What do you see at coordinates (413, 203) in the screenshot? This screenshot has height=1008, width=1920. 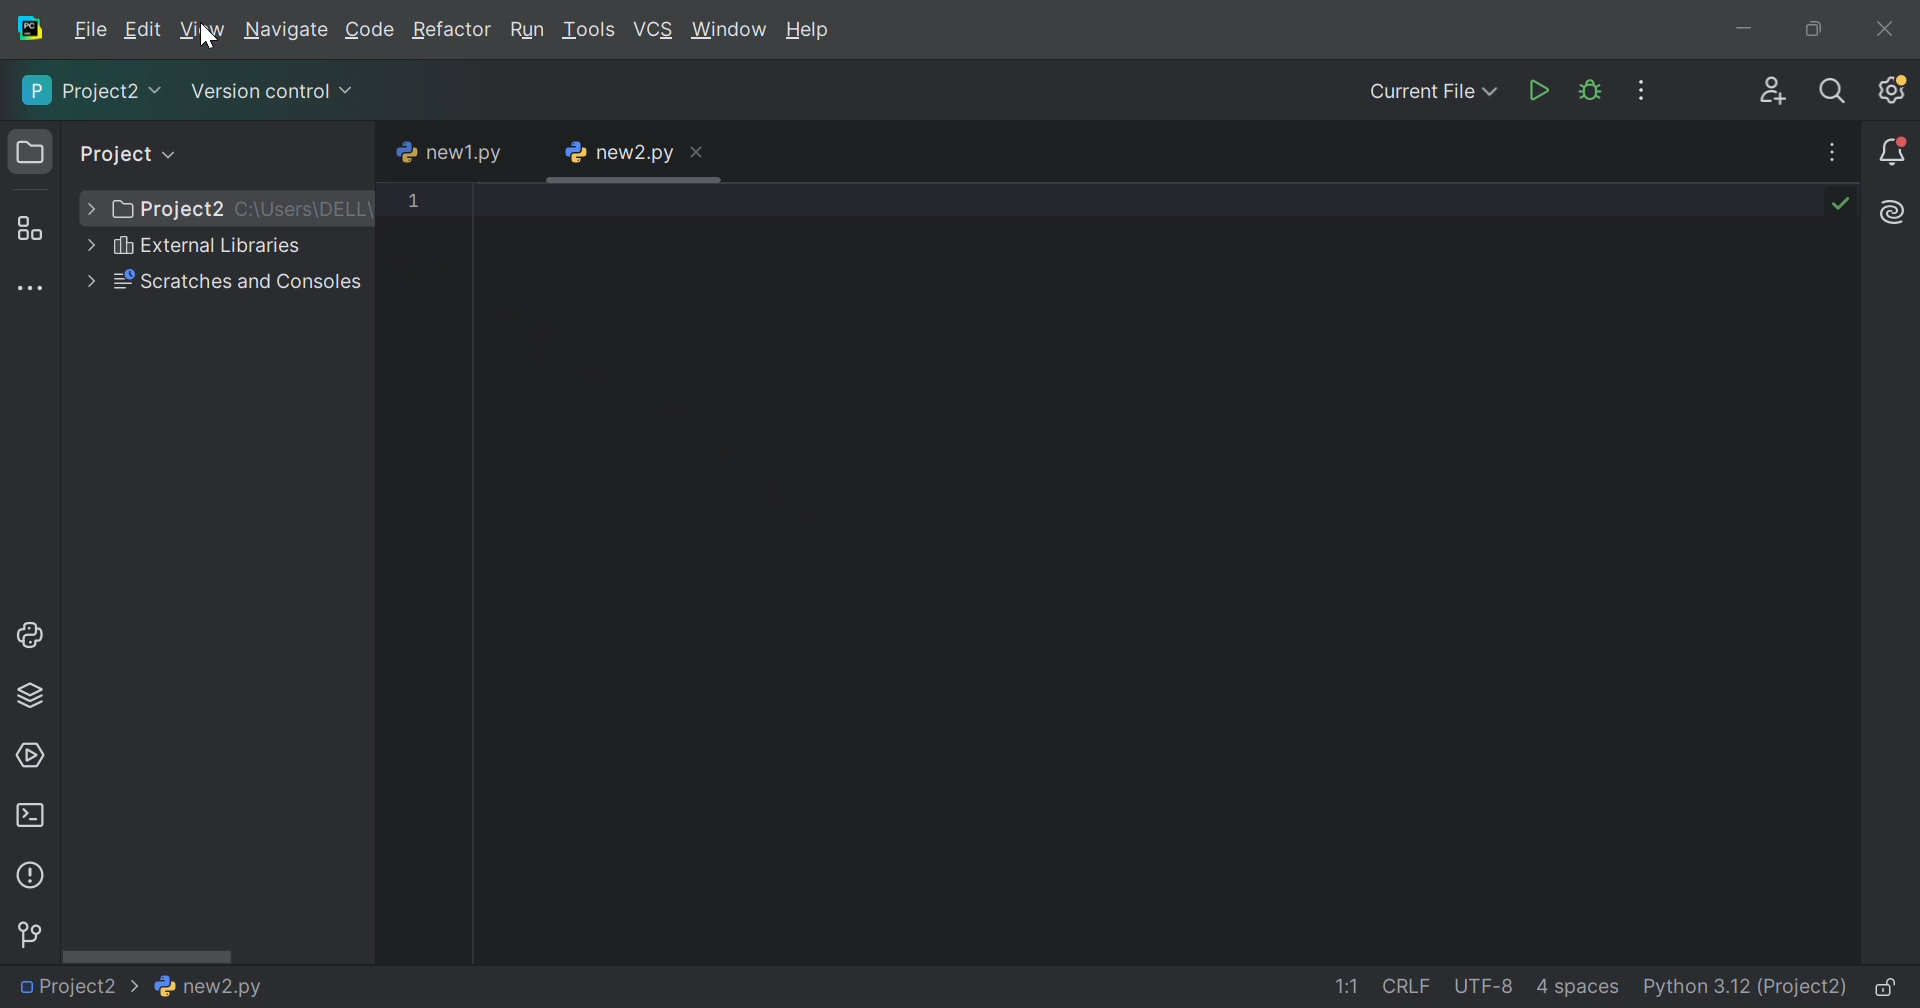 I see `1` at bounding box center [413, 203].